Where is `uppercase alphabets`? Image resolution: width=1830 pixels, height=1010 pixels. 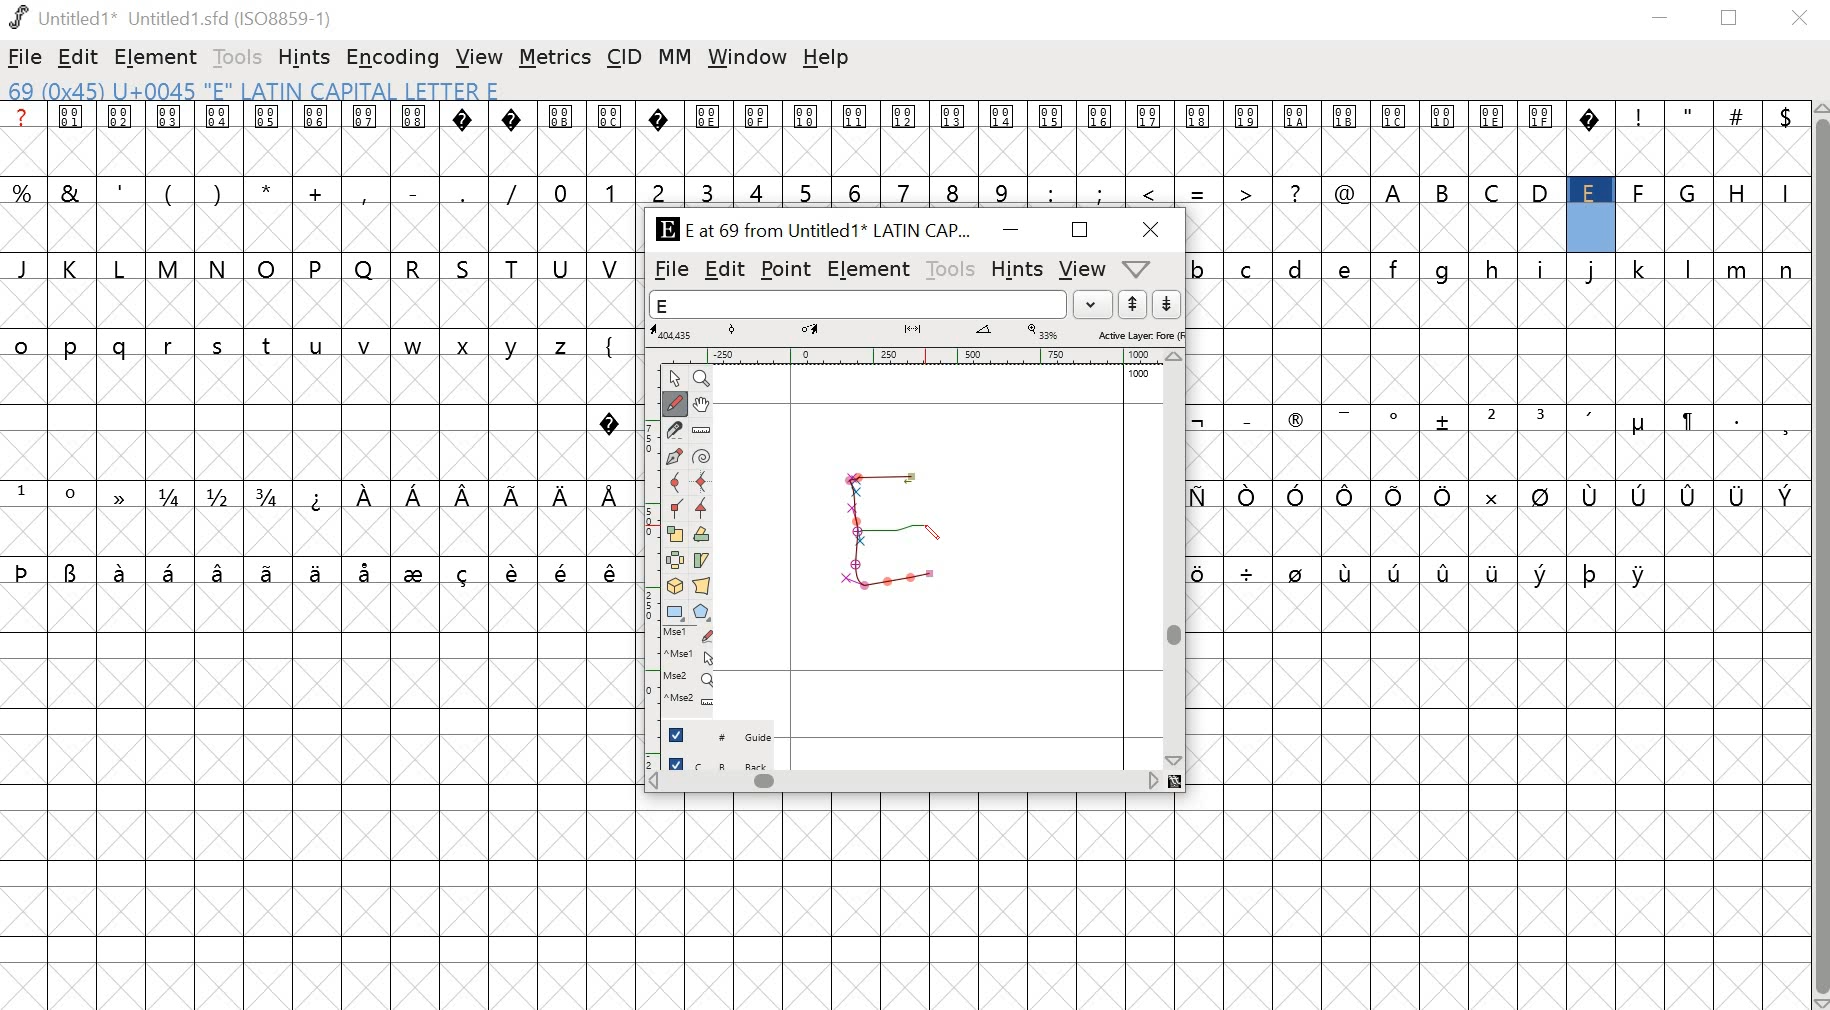
uppercase alphabets is located at coordinates (1589, 190).